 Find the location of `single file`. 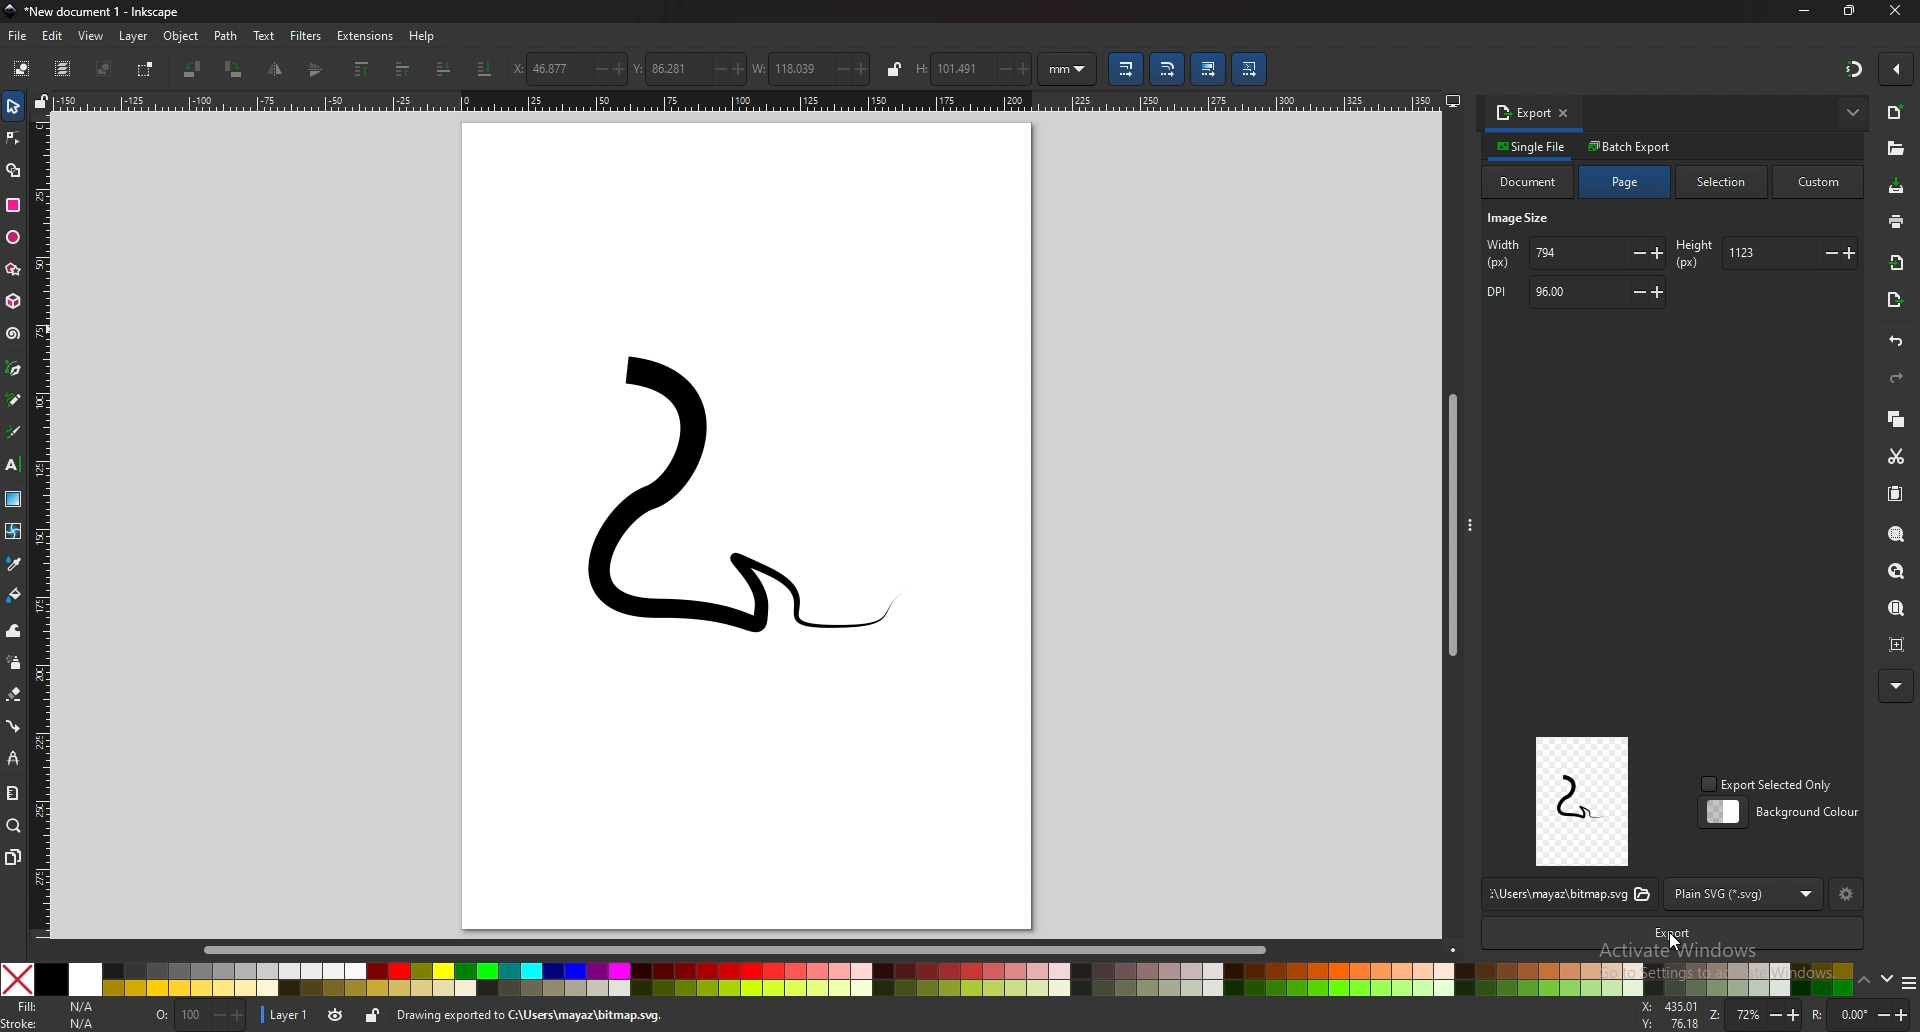

single file is located at coordinates (1533, 146).